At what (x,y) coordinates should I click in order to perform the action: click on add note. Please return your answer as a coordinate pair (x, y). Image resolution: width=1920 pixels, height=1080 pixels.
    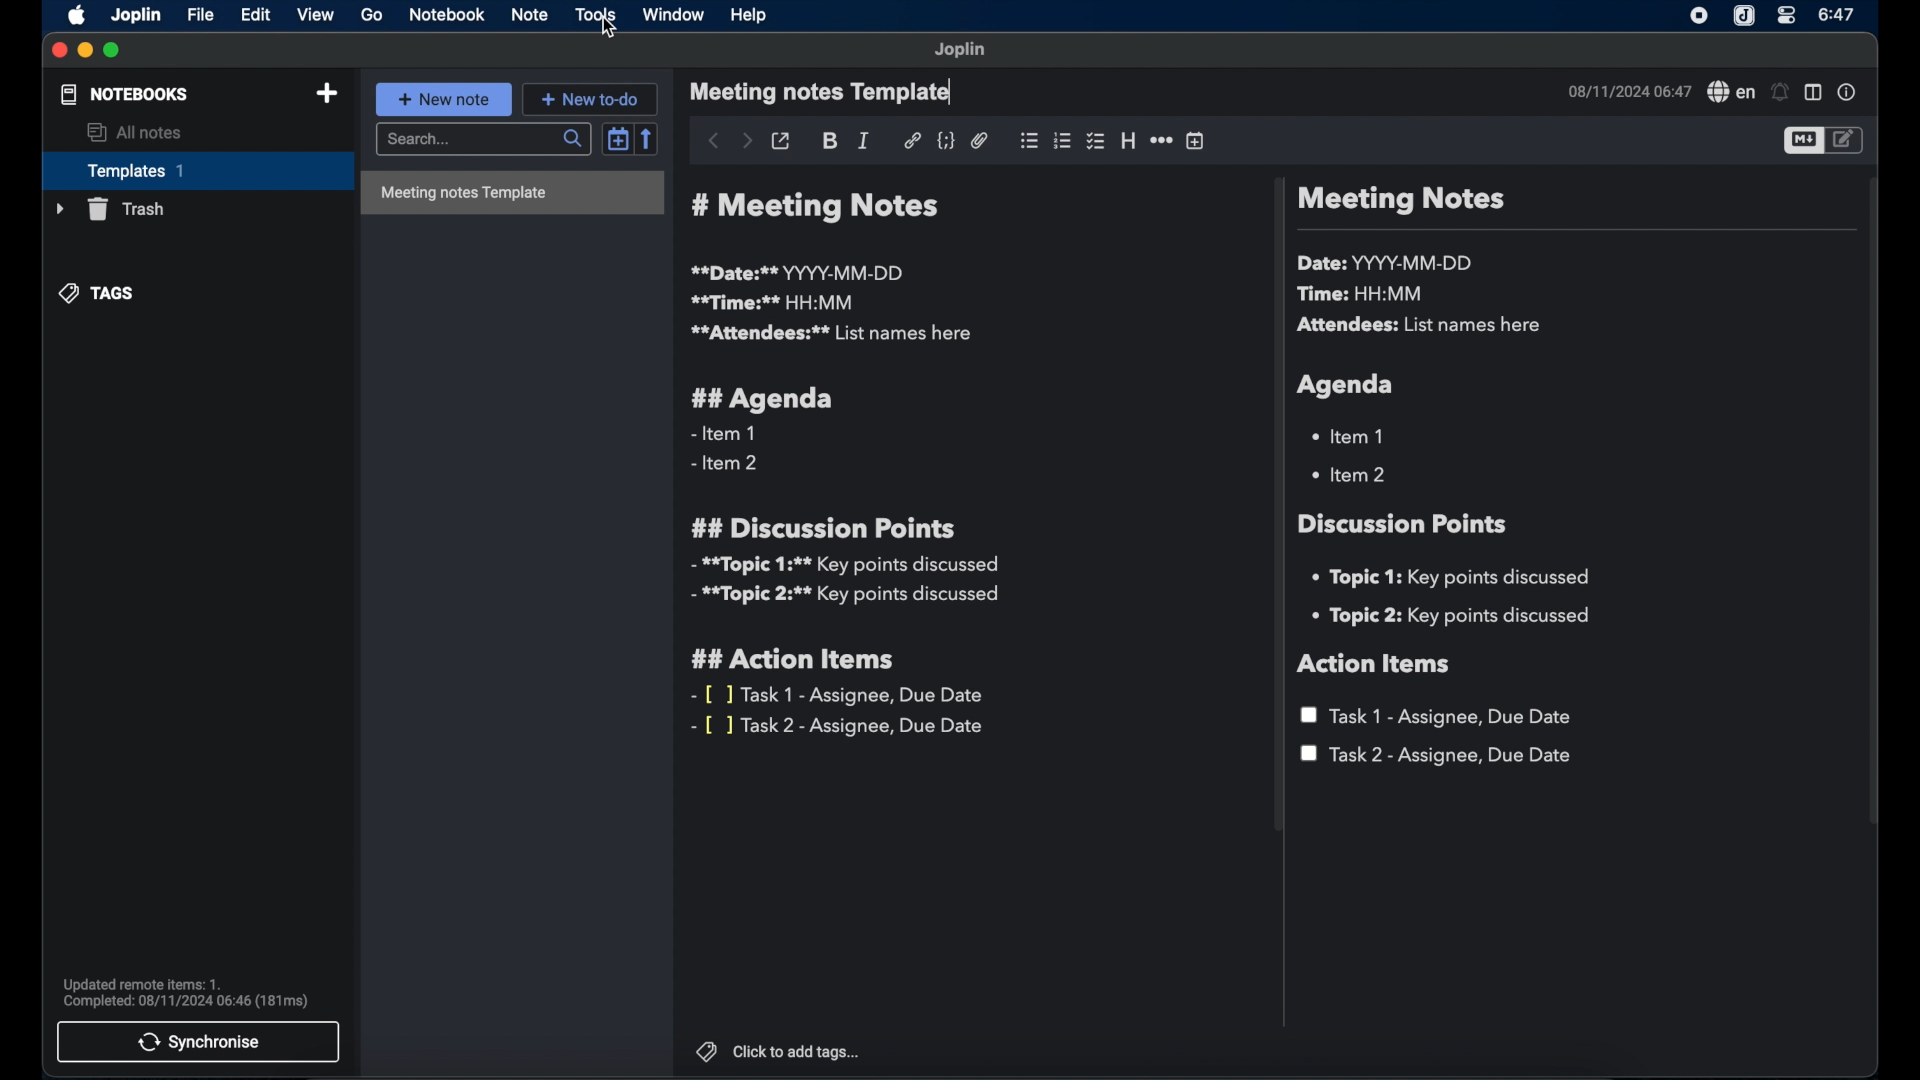
    Looking at the image, I should click on (327, 93).